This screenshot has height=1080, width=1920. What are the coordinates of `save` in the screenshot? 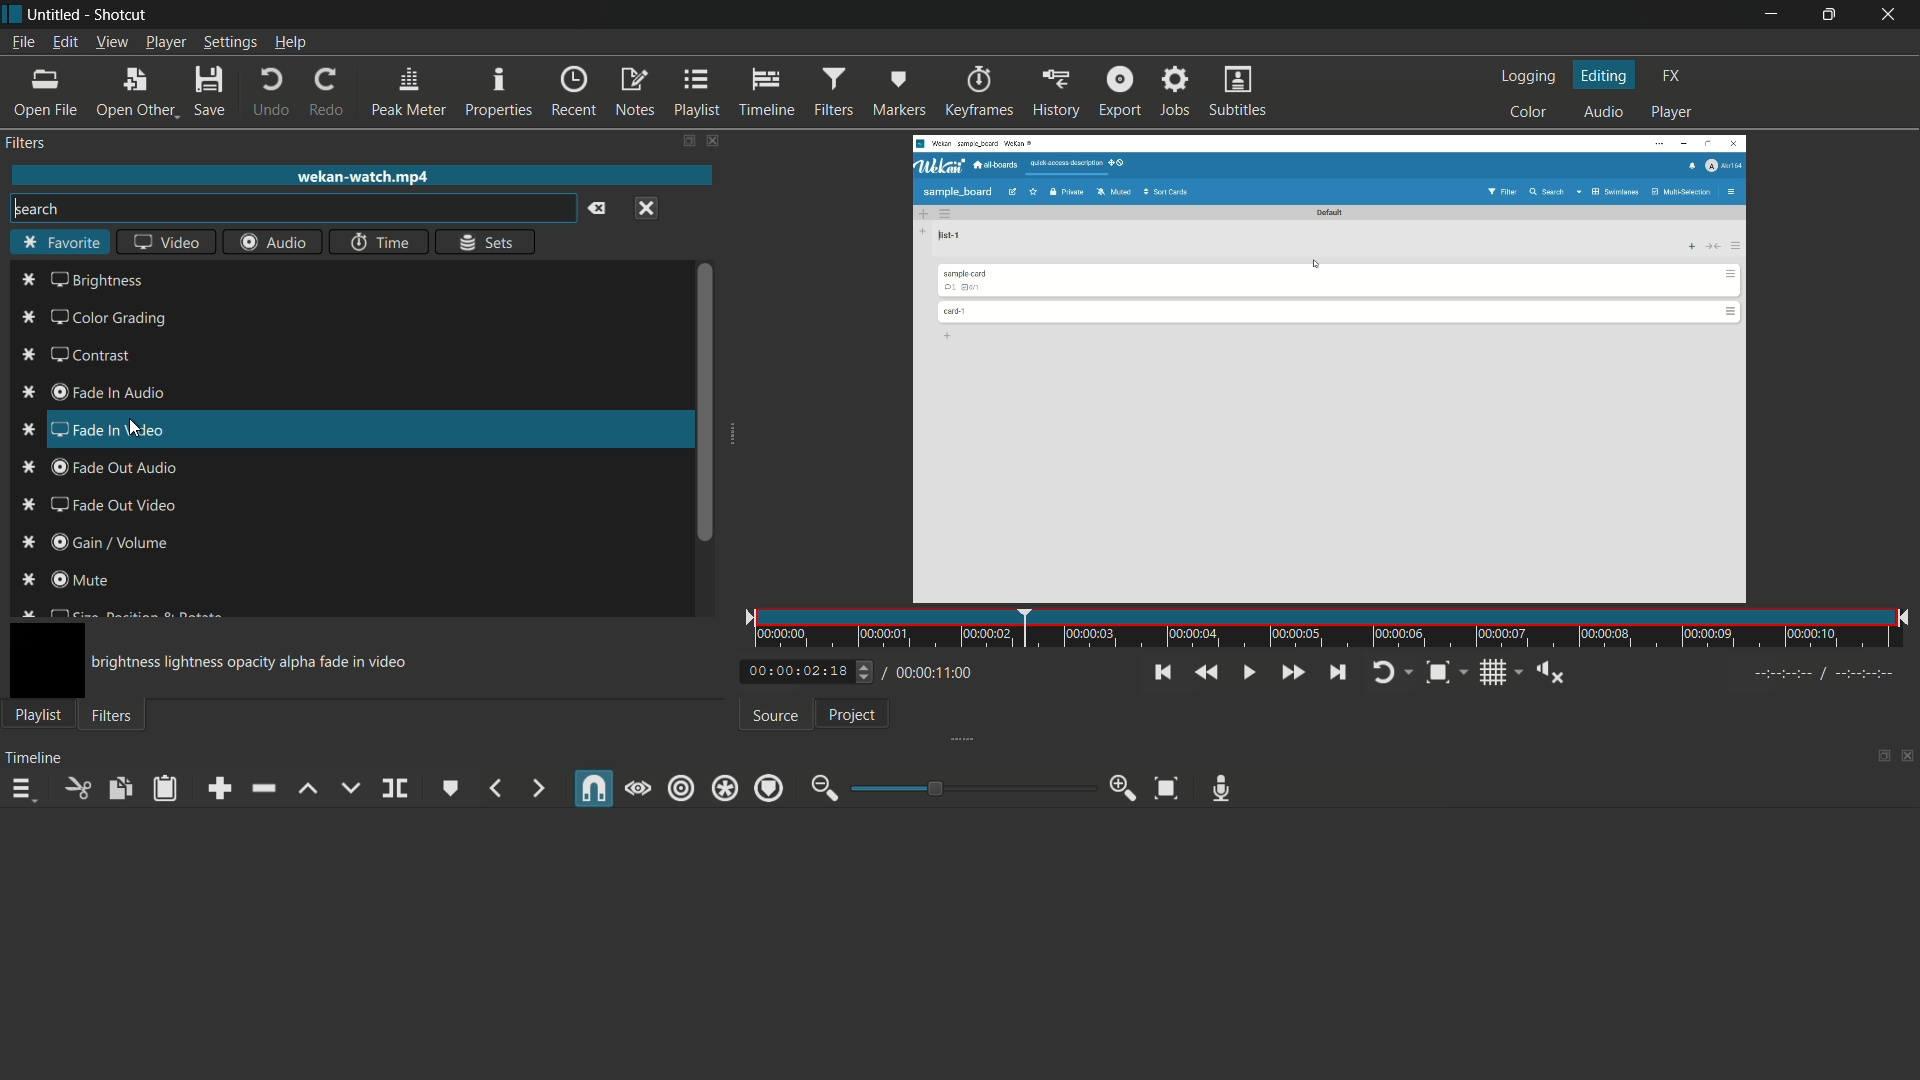 It's located at (208, 90).